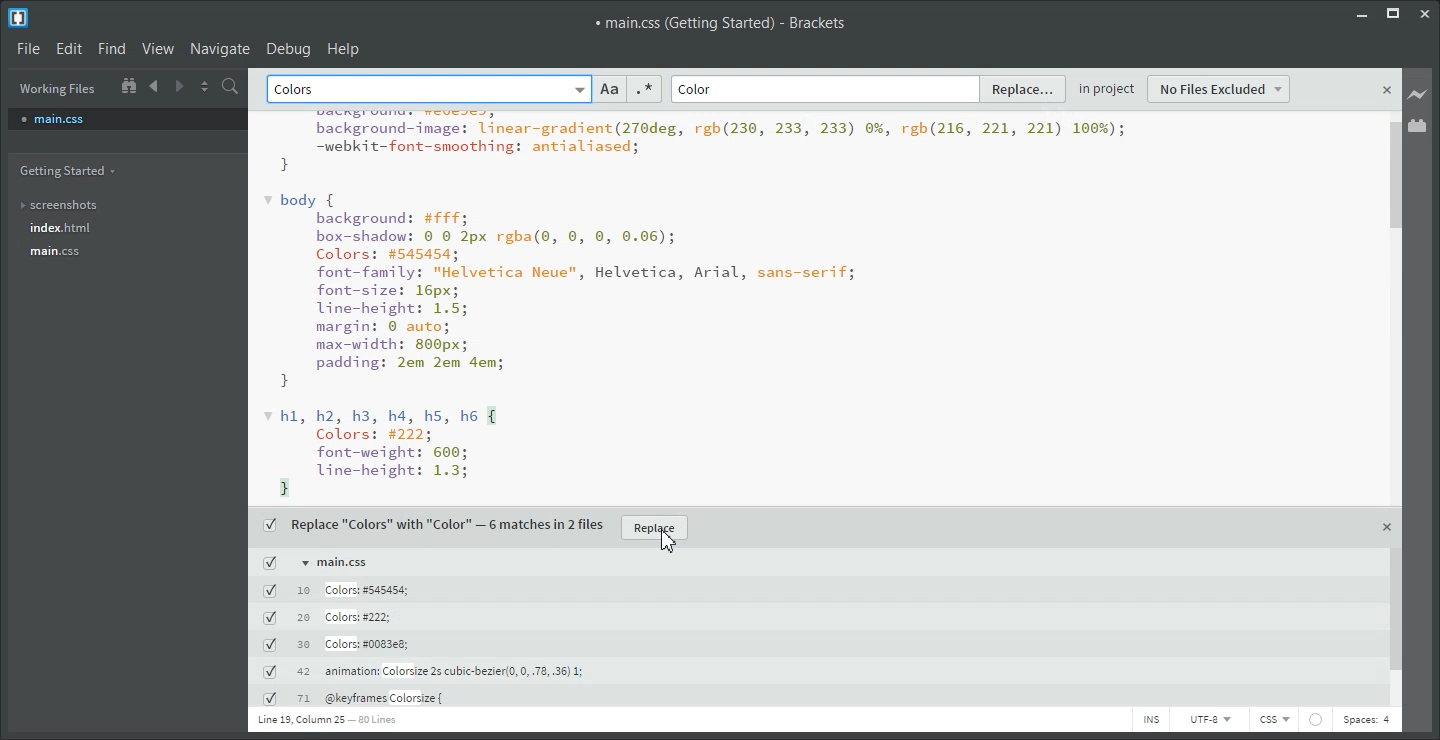 The height and width of the screenshot is (740, 1440). Describe the element at coordinates (344, 48) in the screenshot. I see `Help` at that location.